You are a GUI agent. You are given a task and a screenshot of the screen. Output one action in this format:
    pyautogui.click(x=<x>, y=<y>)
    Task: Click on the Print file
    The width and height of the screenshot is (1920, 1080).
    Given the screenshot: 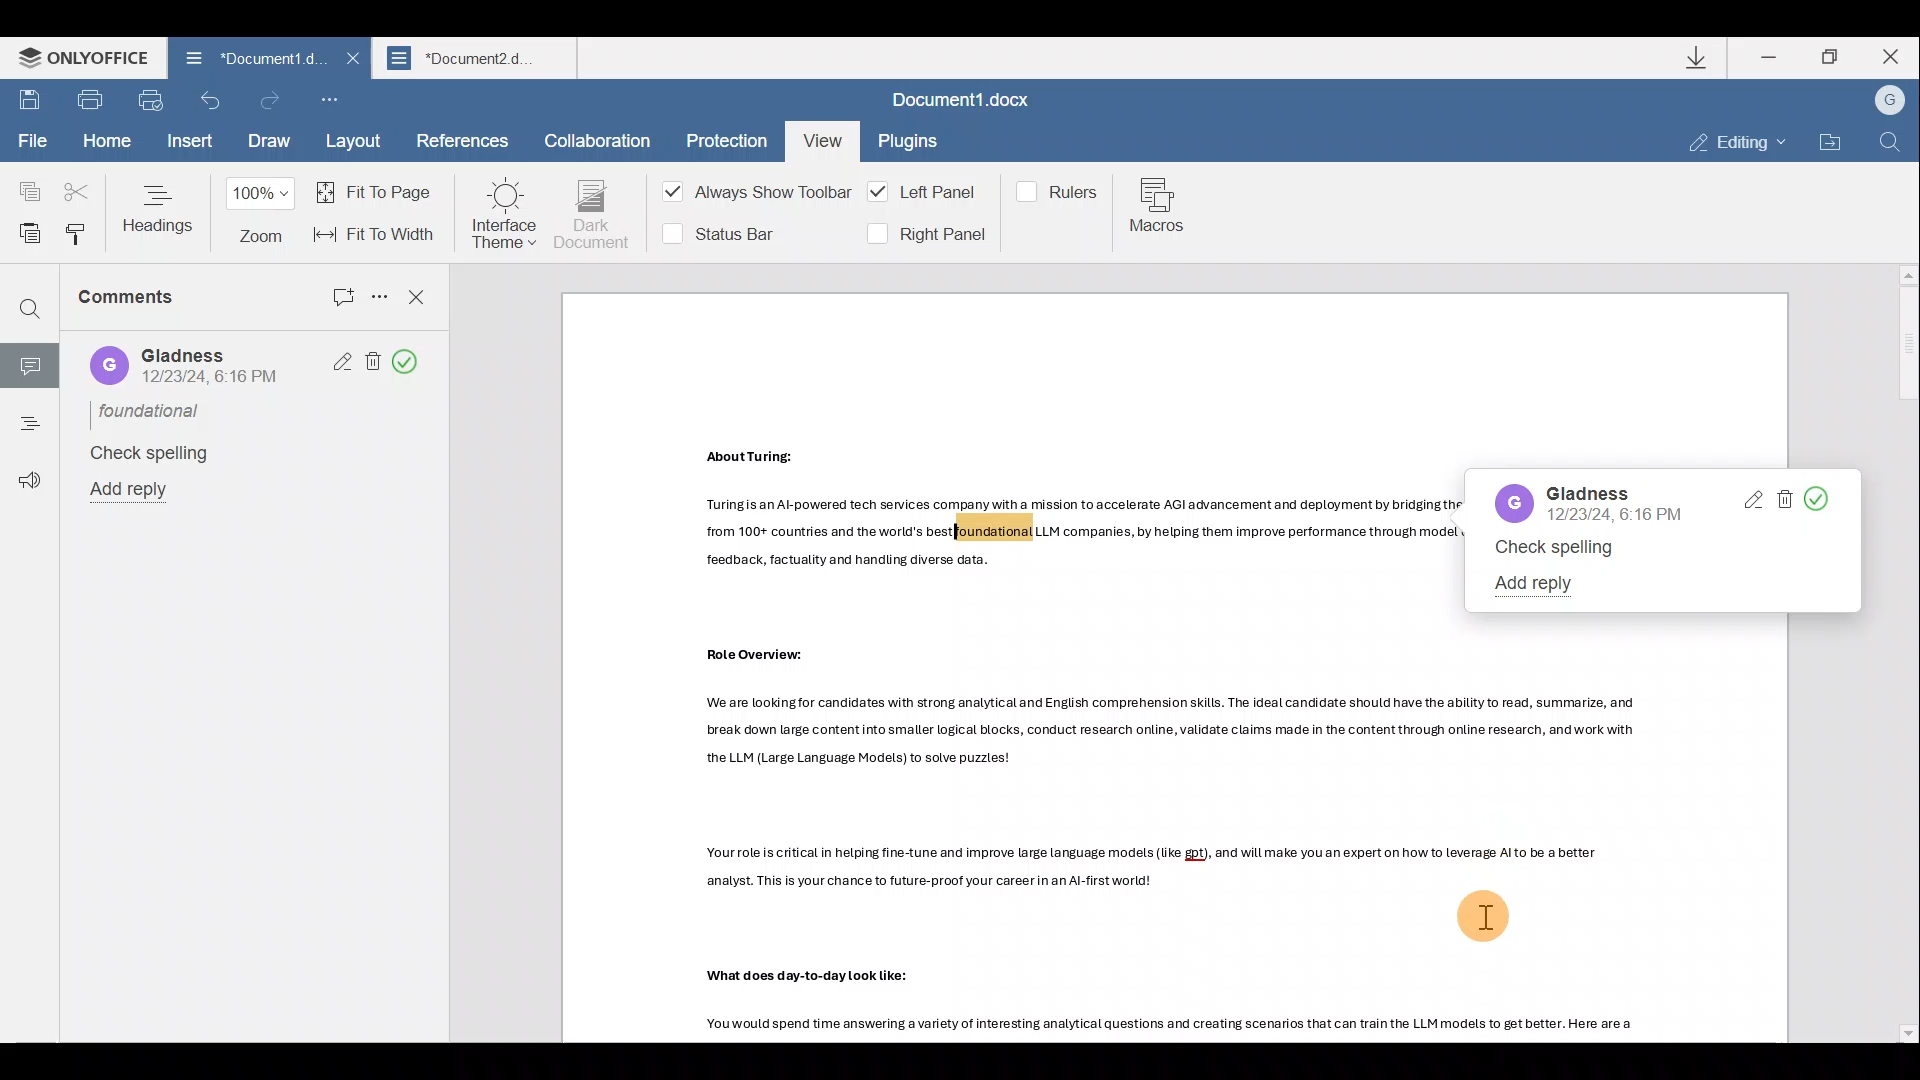 What is the action you would take?
    pyautogui.click(x=95, y=103)
    